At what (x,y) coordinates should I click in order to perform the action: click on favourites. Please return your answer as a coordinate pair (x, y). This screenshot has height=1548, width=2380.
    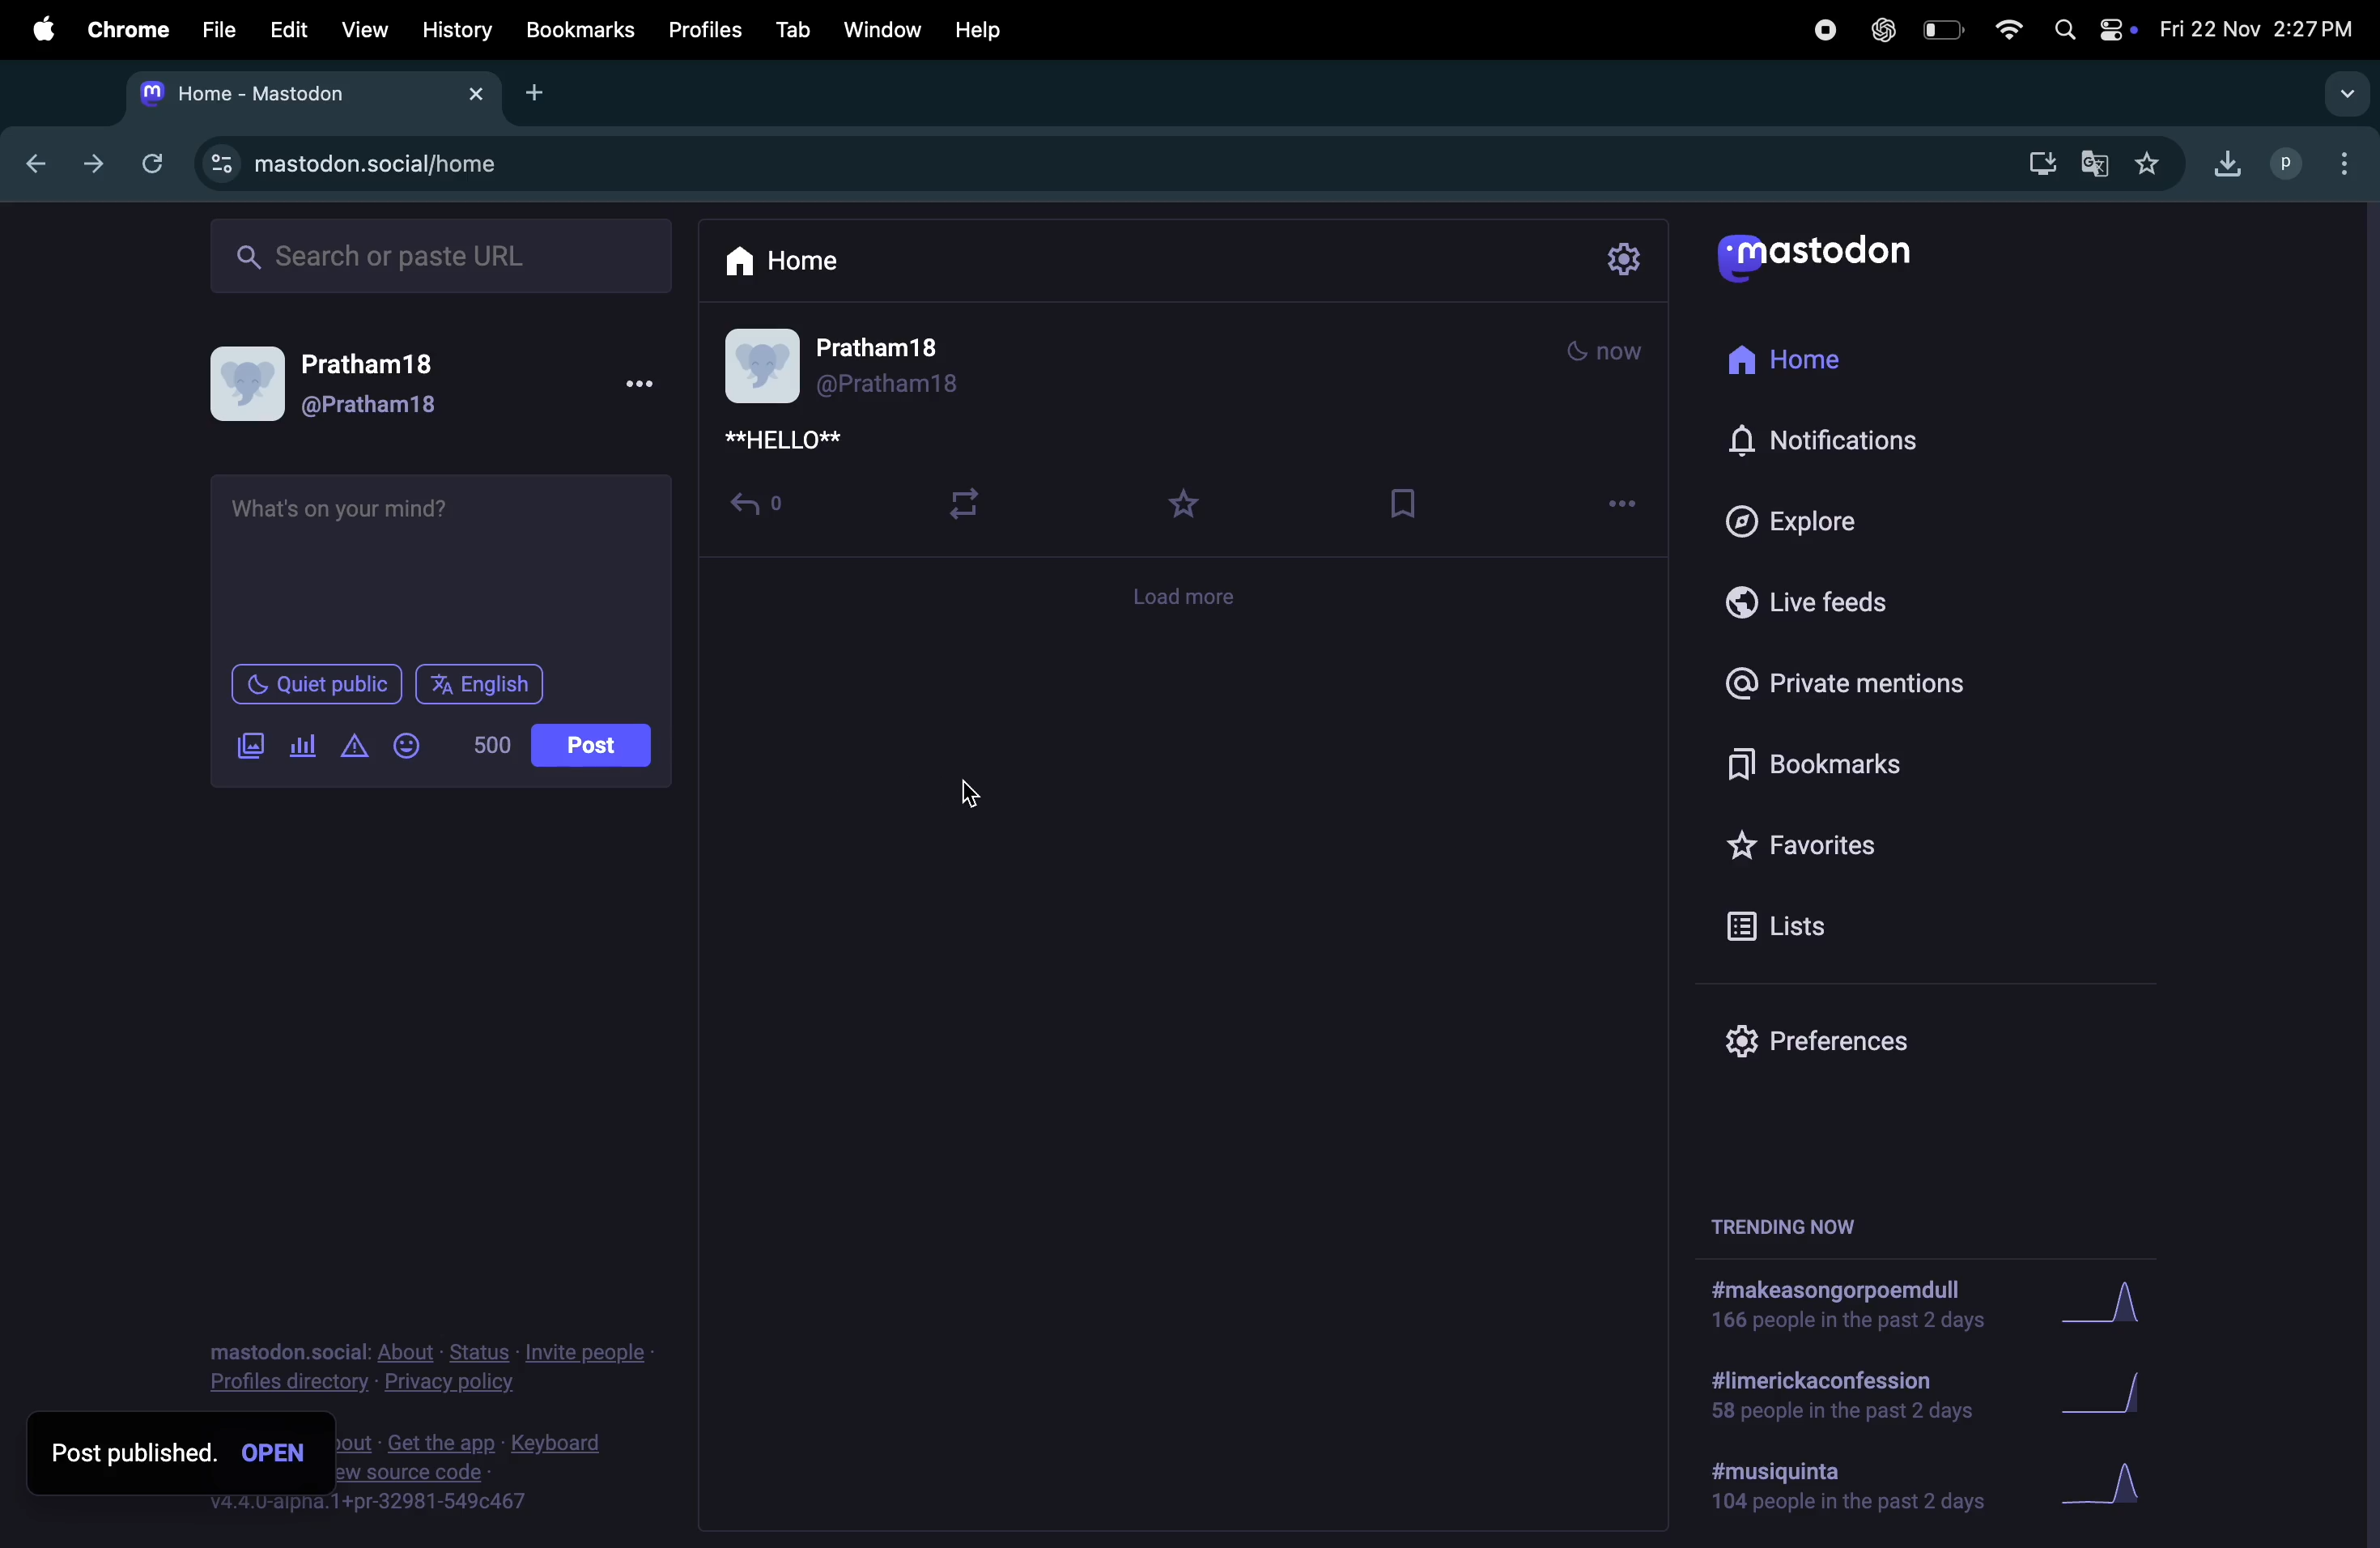
    Looking at the image, I should click on (2150, 164).